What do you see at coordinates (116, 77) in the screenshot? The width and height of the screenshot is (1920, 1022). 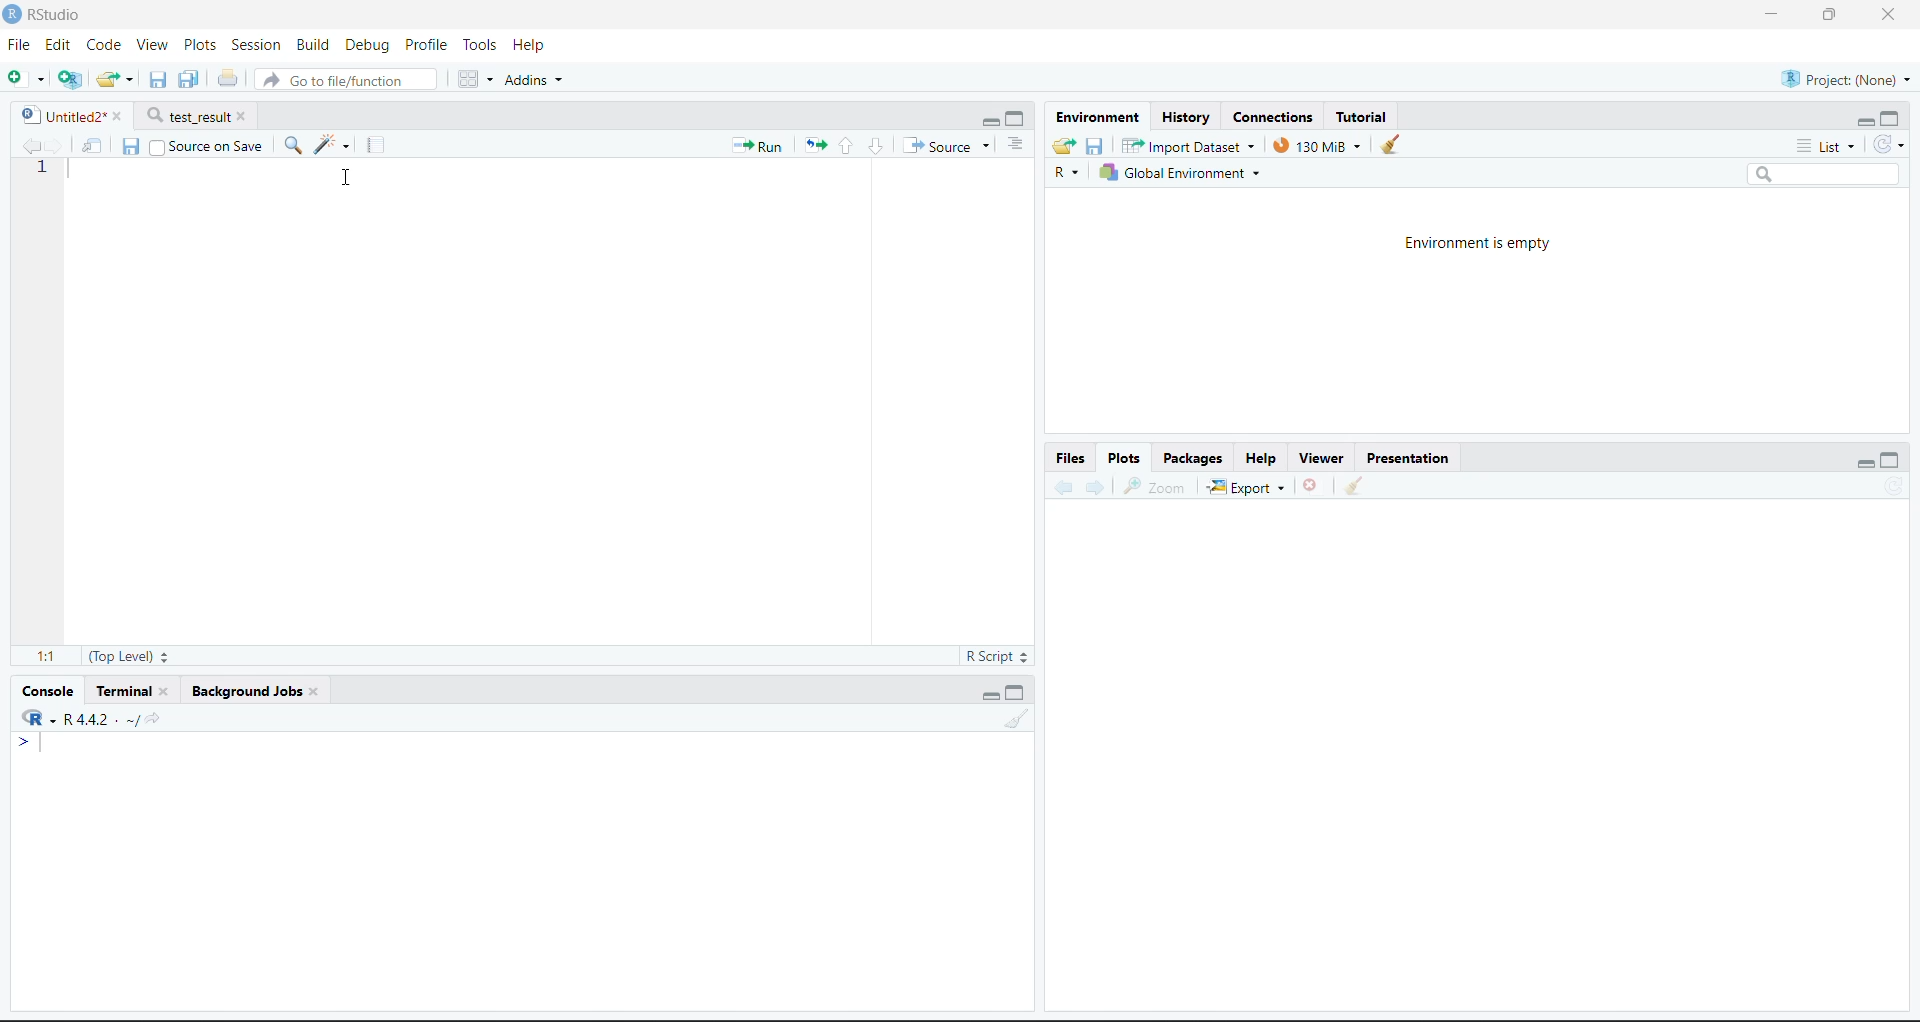 I see `Open an existing file (Ctrl + O)` at bounding box center [116, 77].